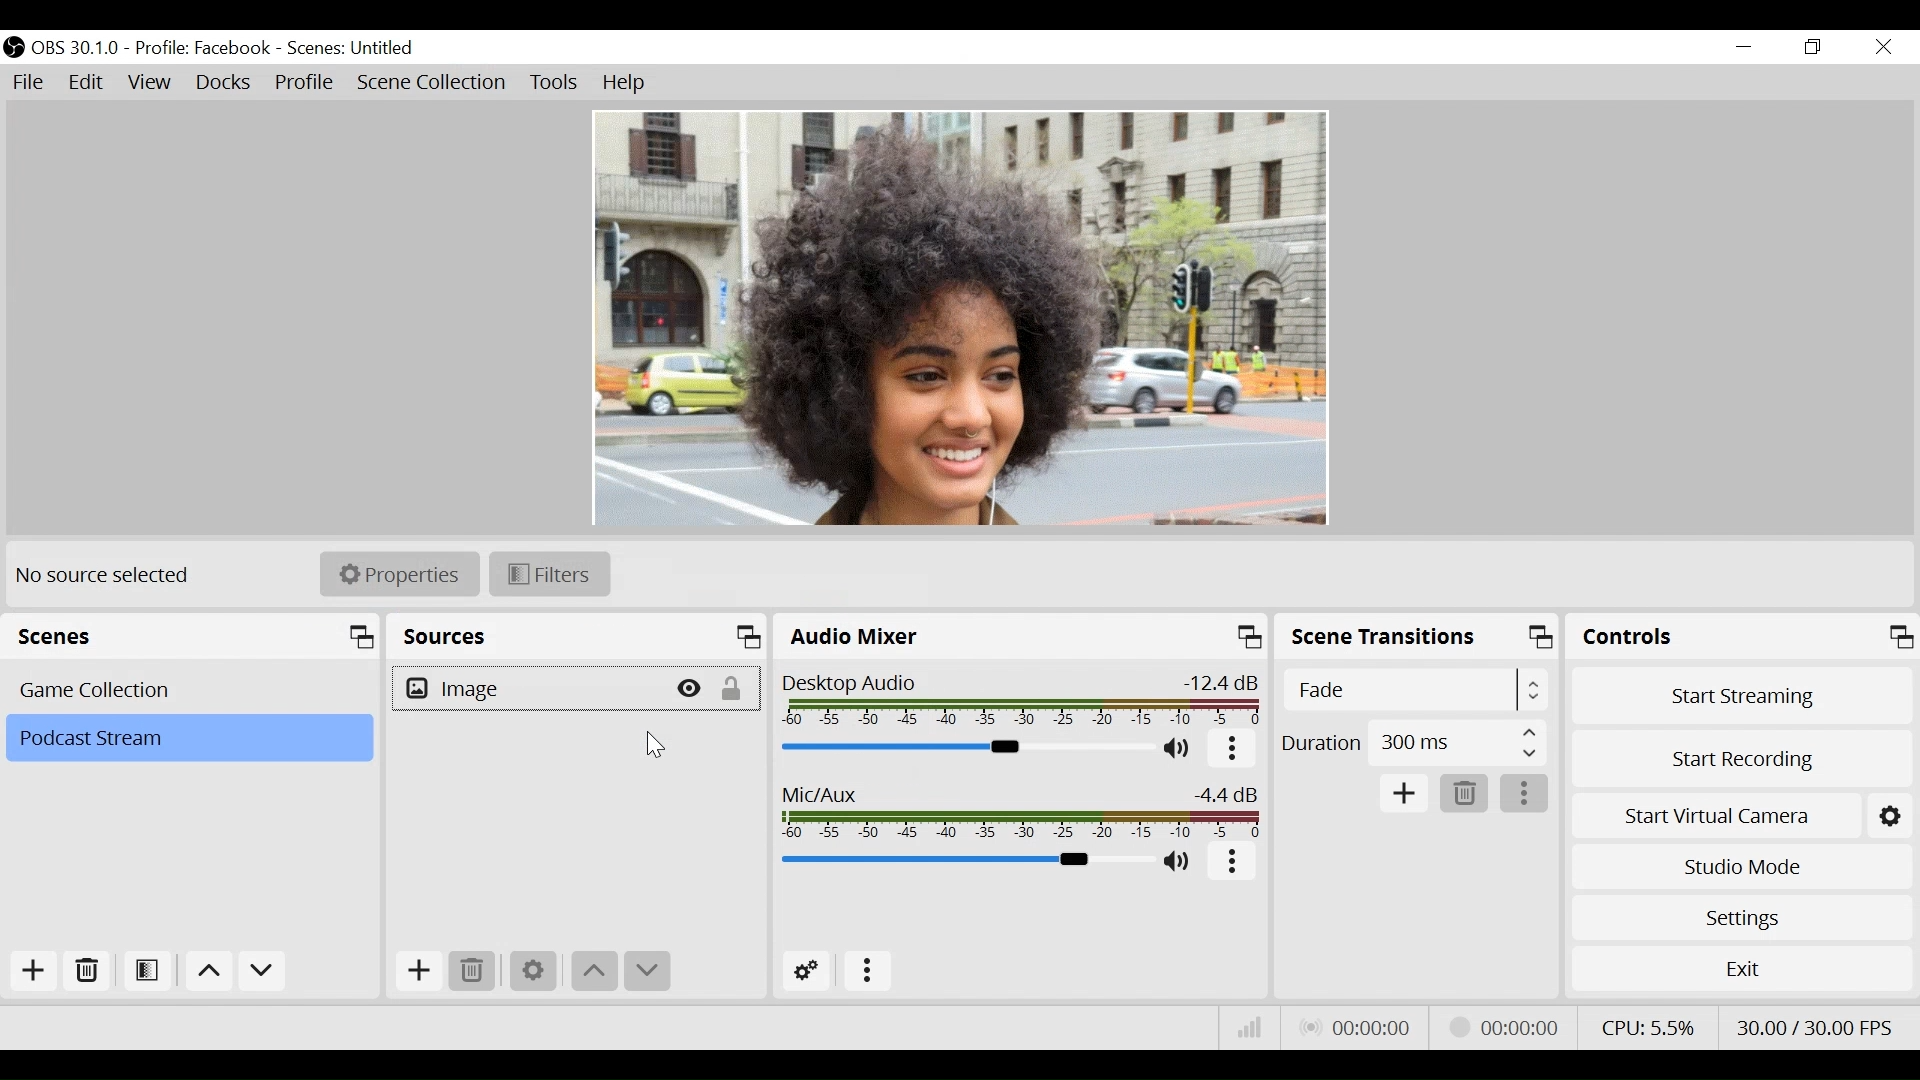 The height and width of the screenshot is (1080, 1920). I want to click on Audio Mixer, so click(967, 747).